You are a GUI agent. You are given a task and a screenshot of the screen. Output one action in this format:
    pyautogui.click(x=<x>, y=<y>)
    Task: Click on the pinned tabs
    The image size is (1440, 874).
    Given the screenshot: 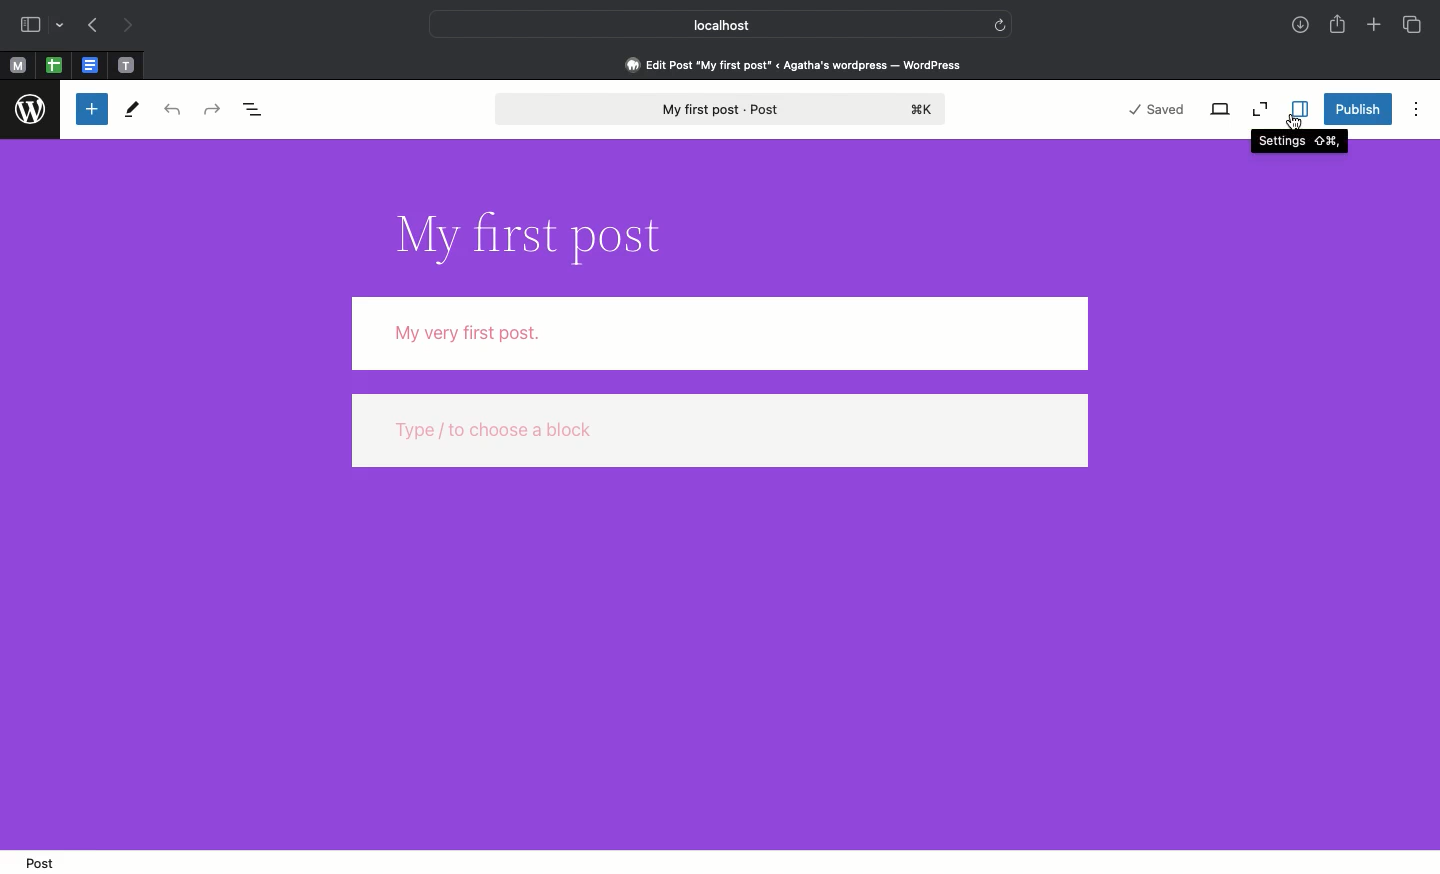 What is the action you would take?
    pyautogui.click(x=130, y=66)
    